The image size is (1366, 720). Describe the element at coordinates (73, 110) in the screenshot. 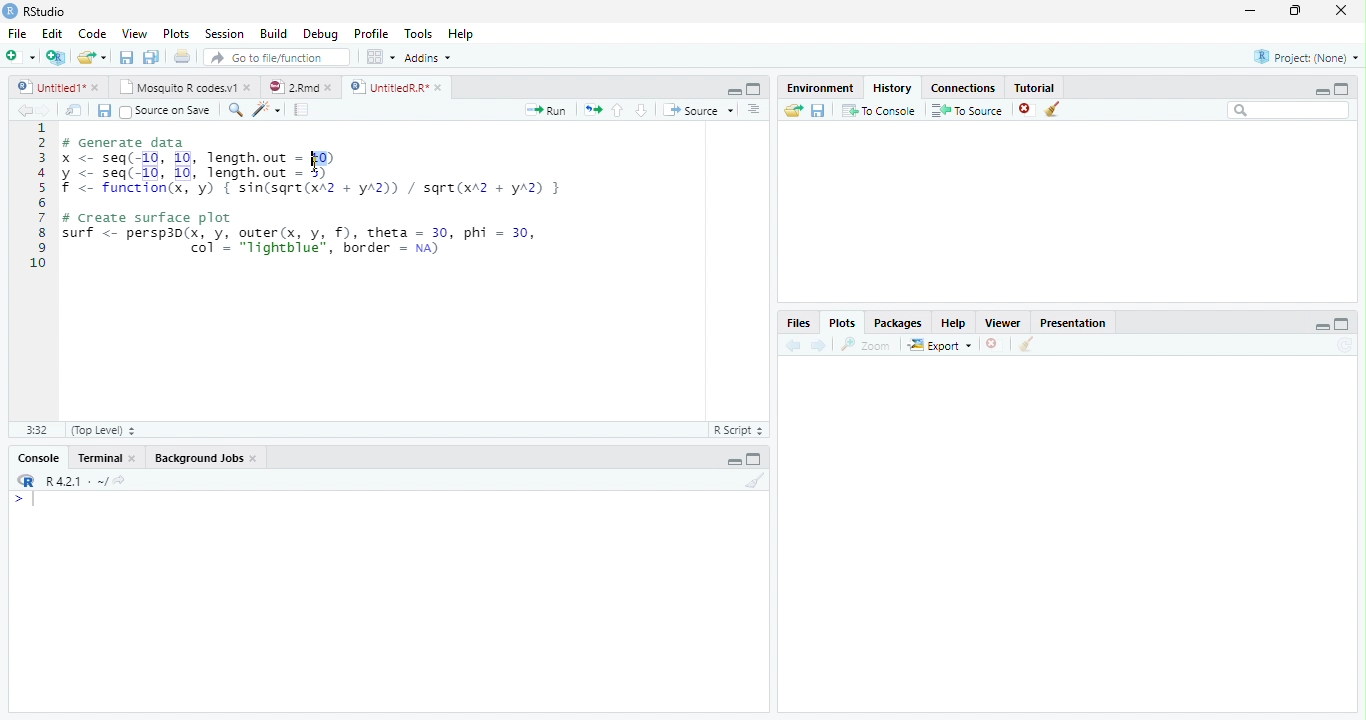

I see `Show in new window` at that location.